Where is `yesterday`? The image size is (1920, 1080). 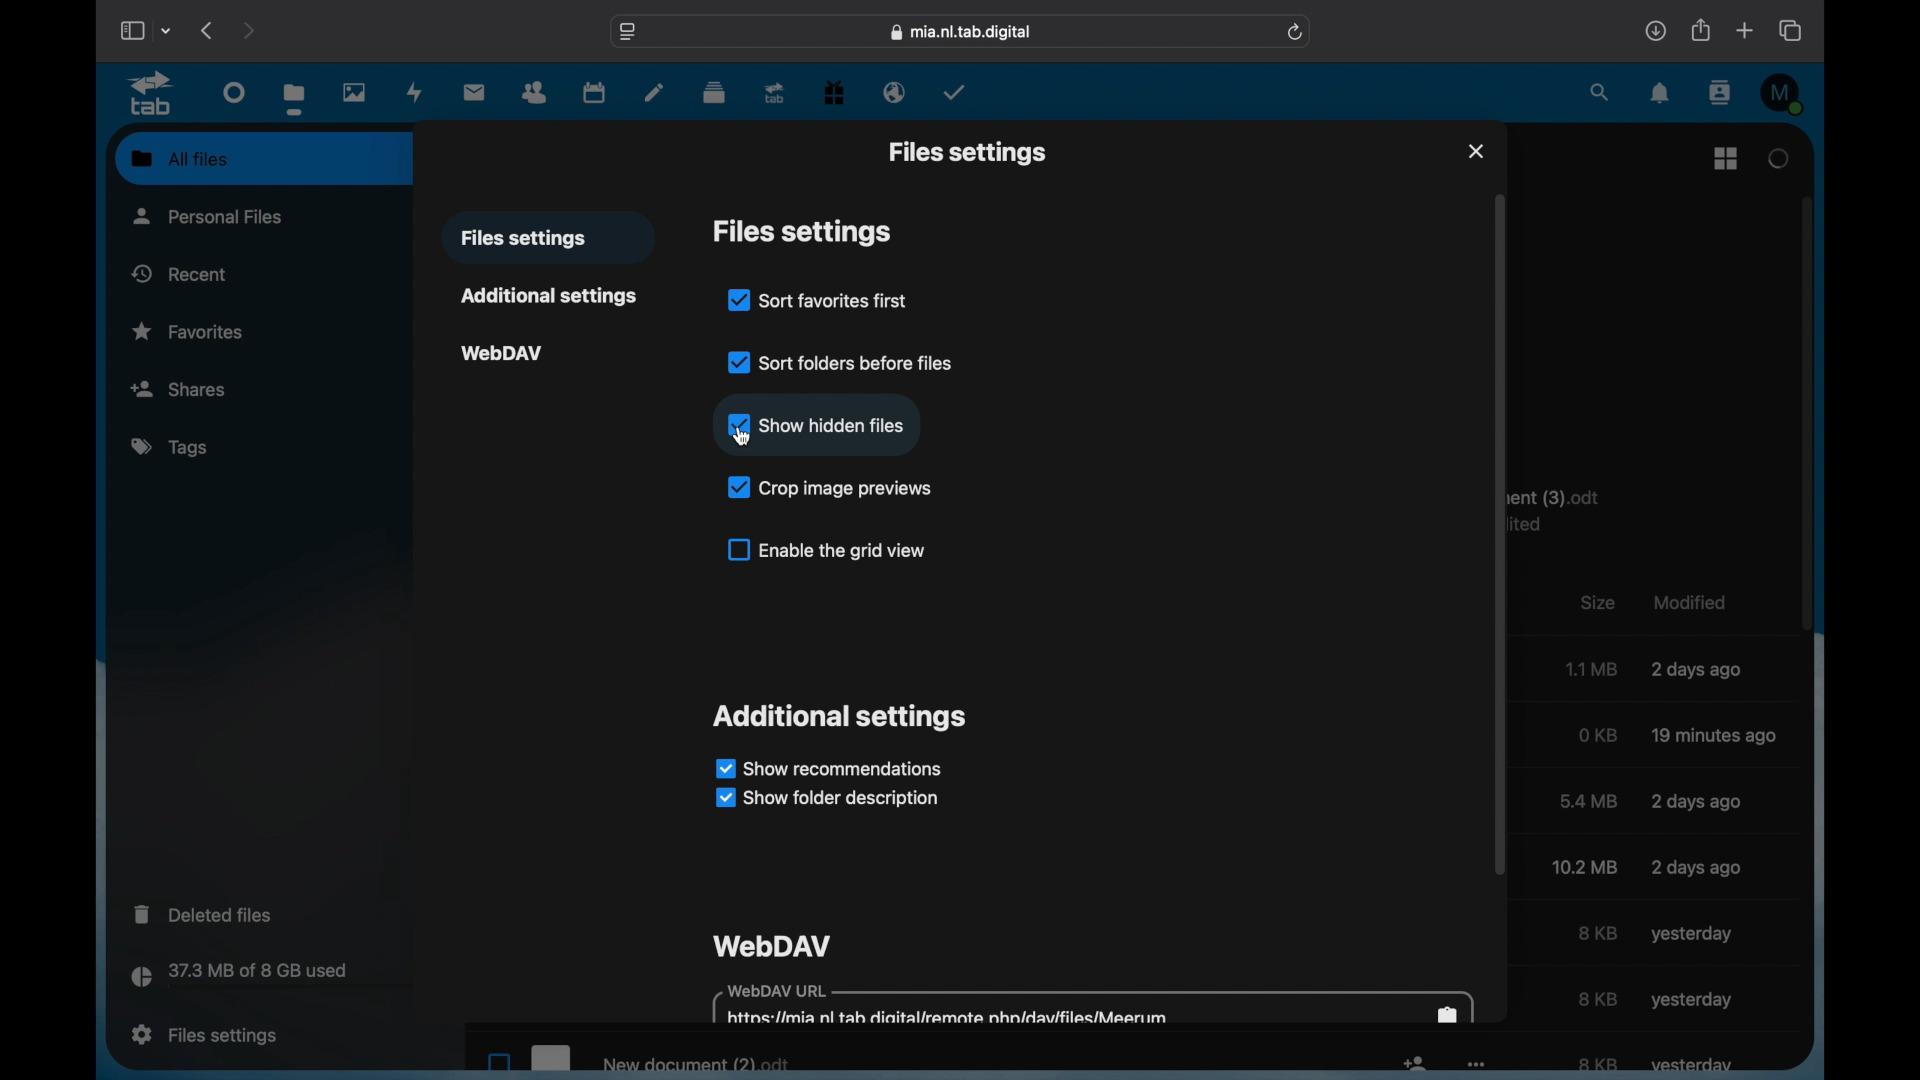 yesterday is located at coordinates (1693, 1065).